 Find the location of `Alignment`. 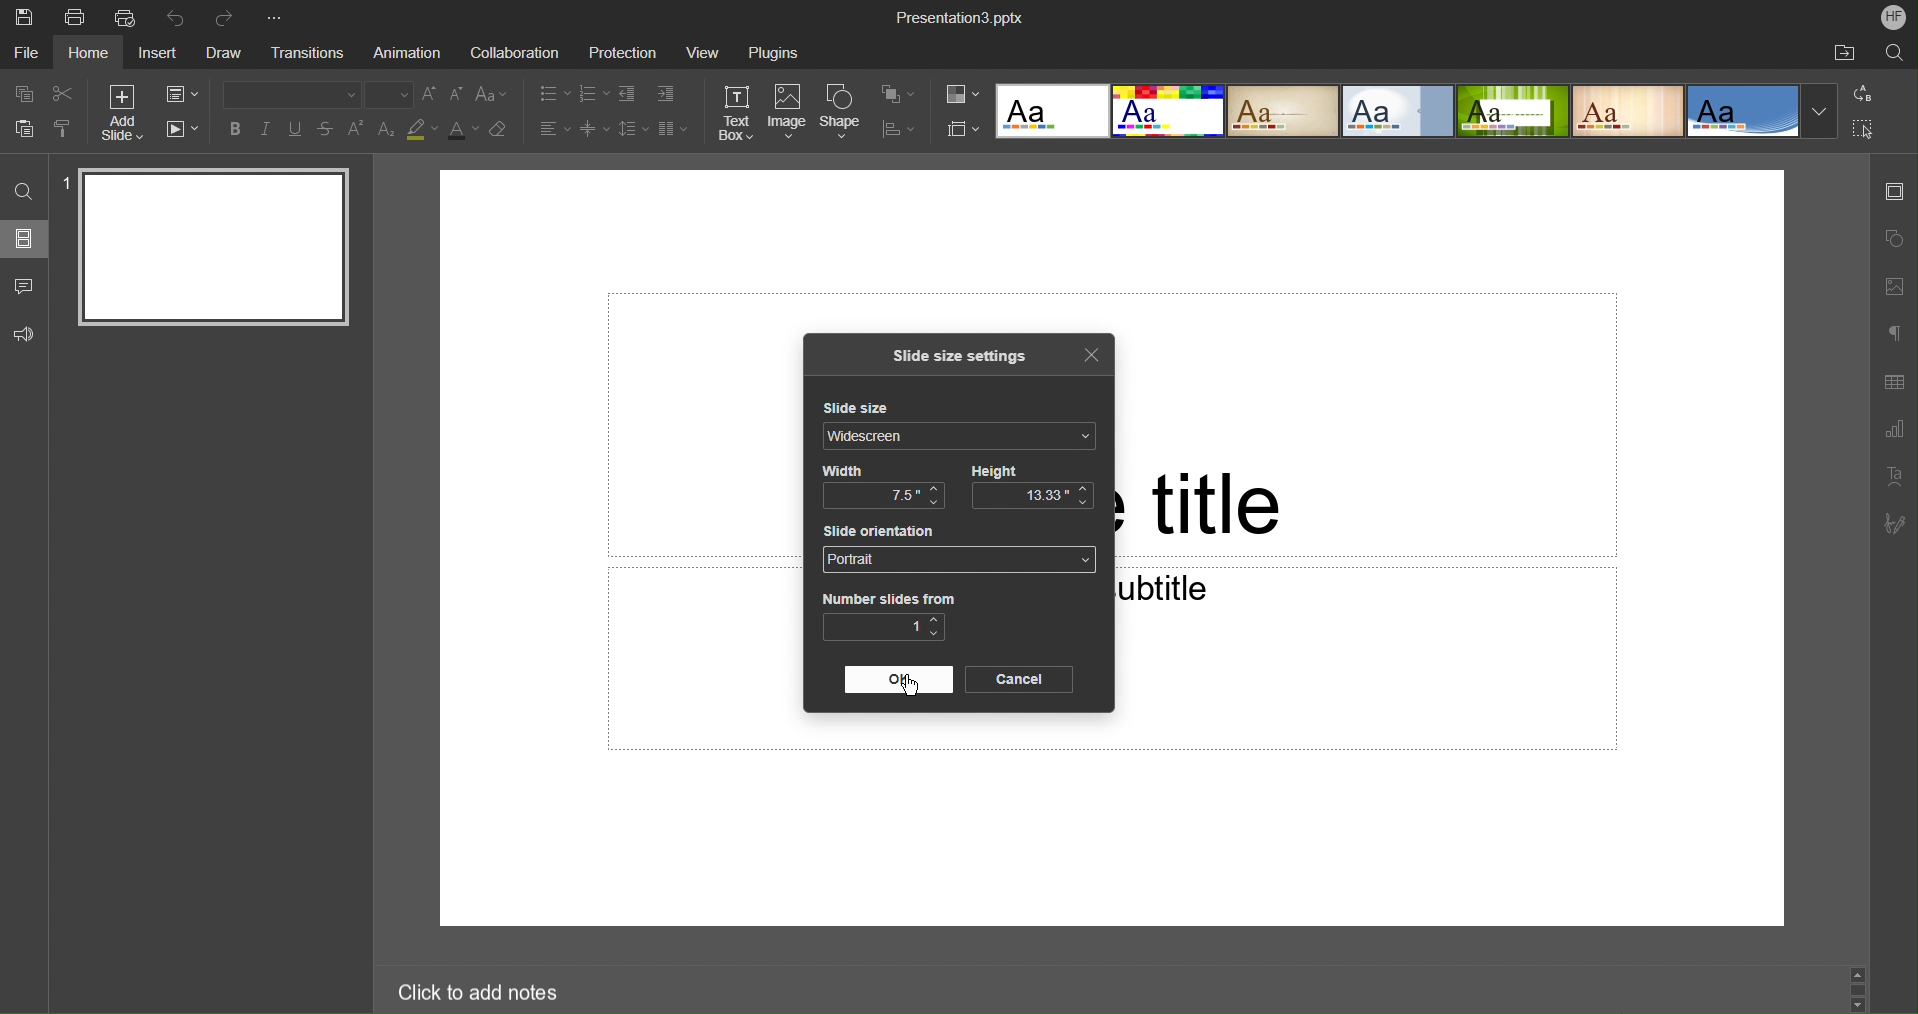

Alignment is located at coordinates (553, 128).